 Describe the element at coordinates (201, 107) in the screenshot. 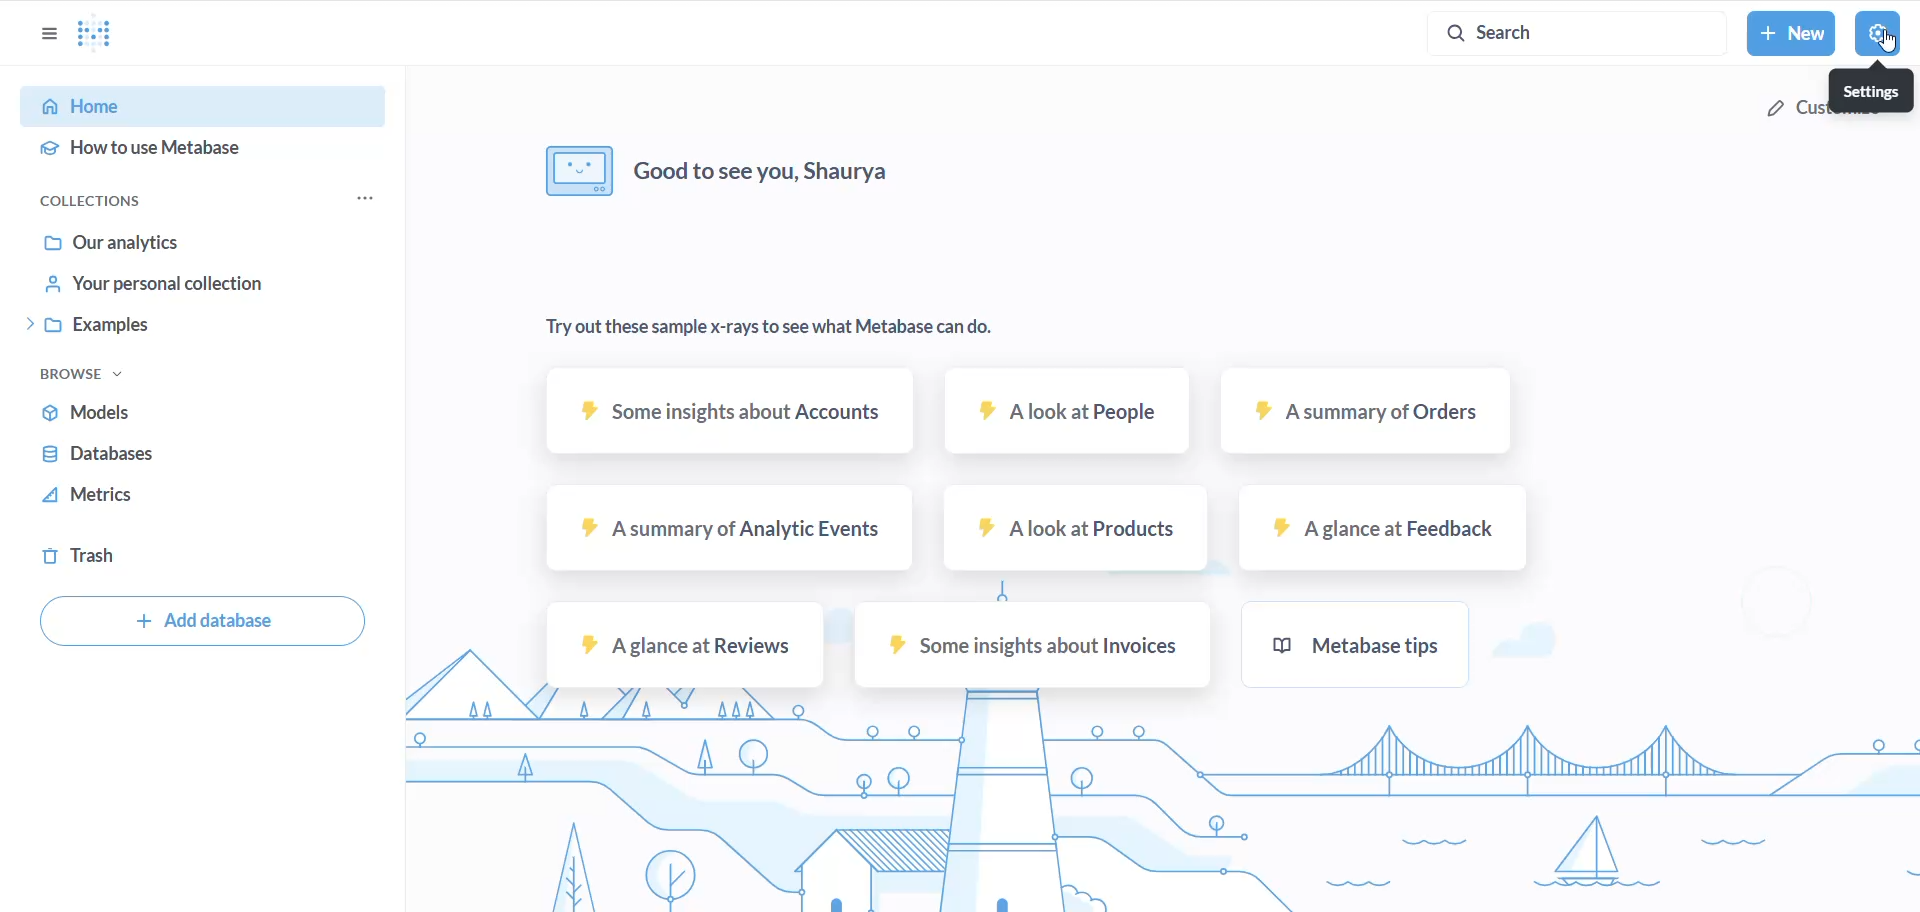

I see `HOME` at that location.